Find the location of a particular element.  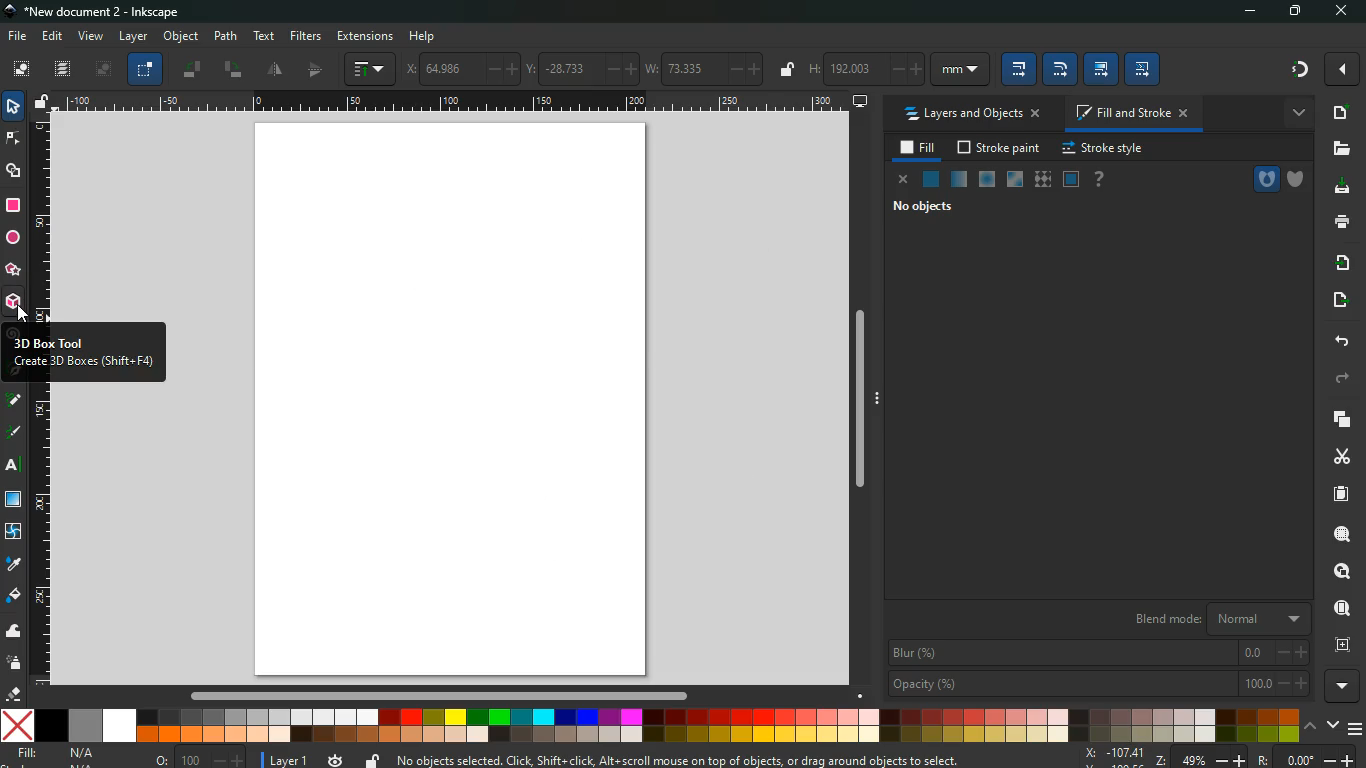

layers is located at coordinates (64, 67).